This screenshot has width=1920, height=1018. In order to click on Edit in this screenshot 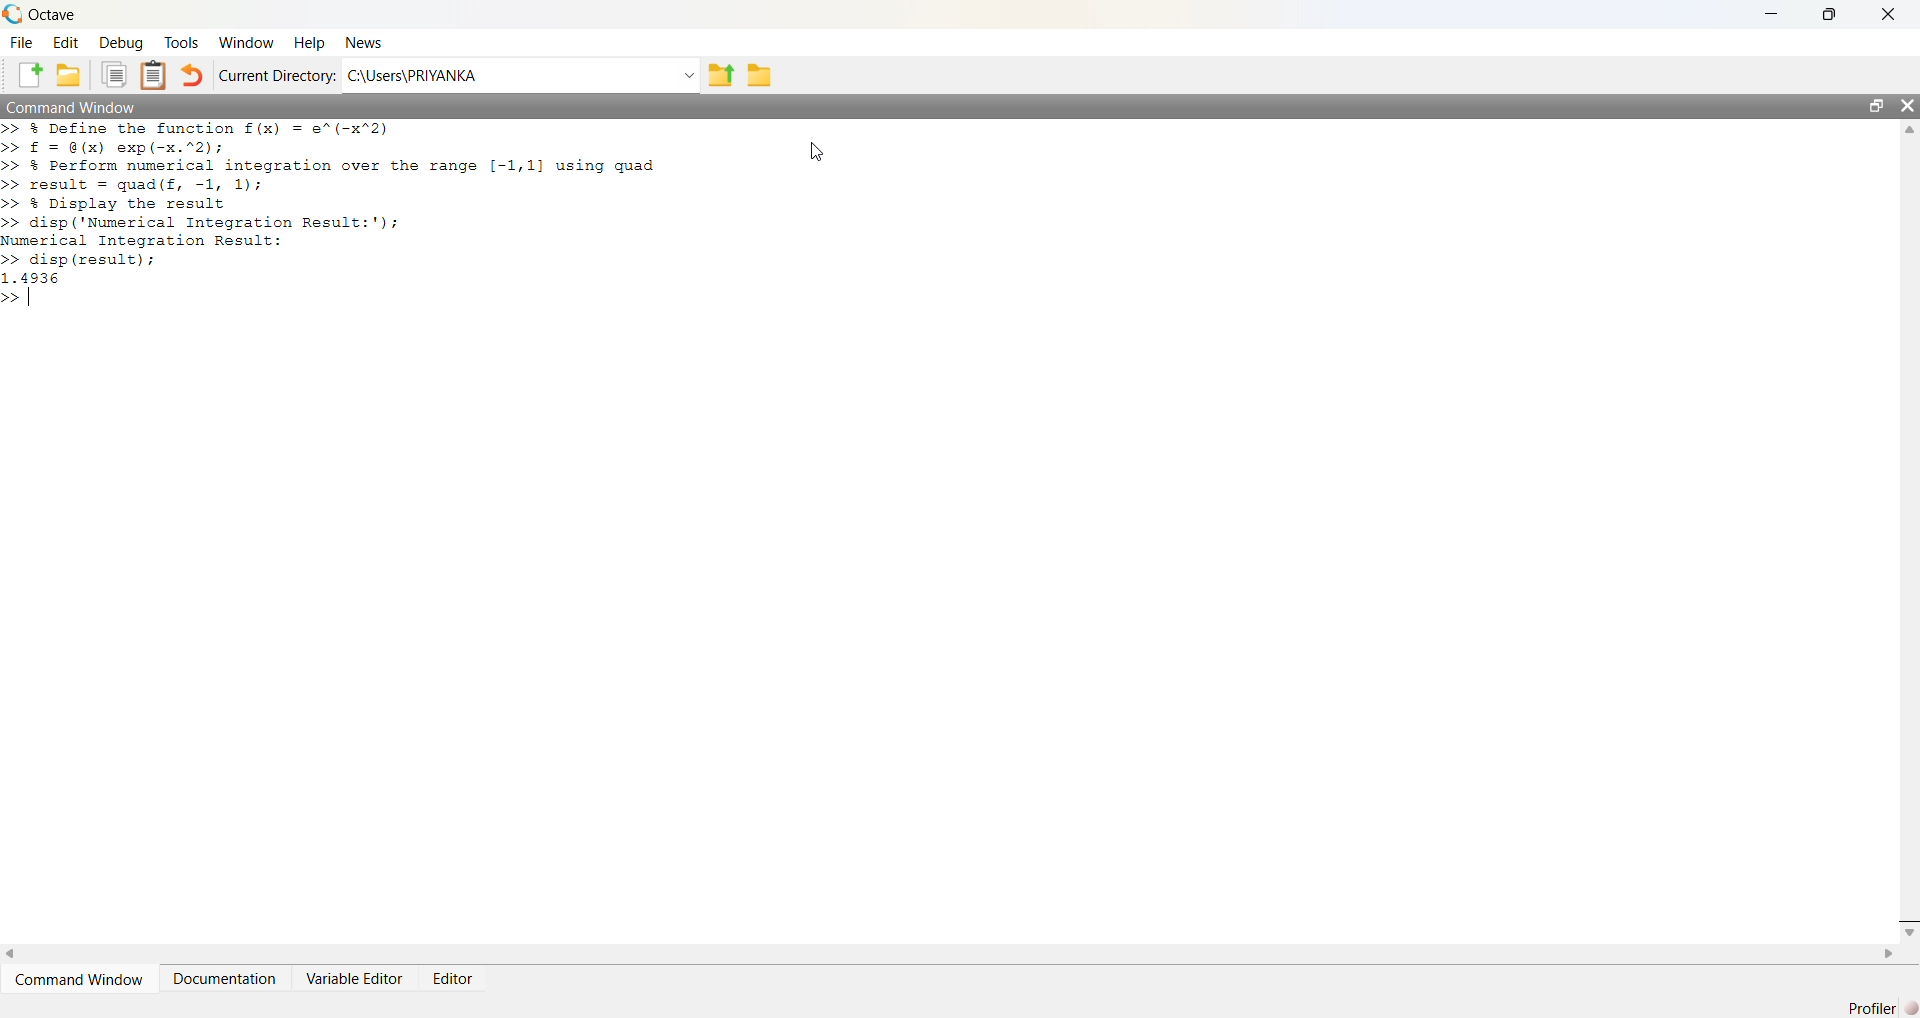, I will do `click(67, 42)`.